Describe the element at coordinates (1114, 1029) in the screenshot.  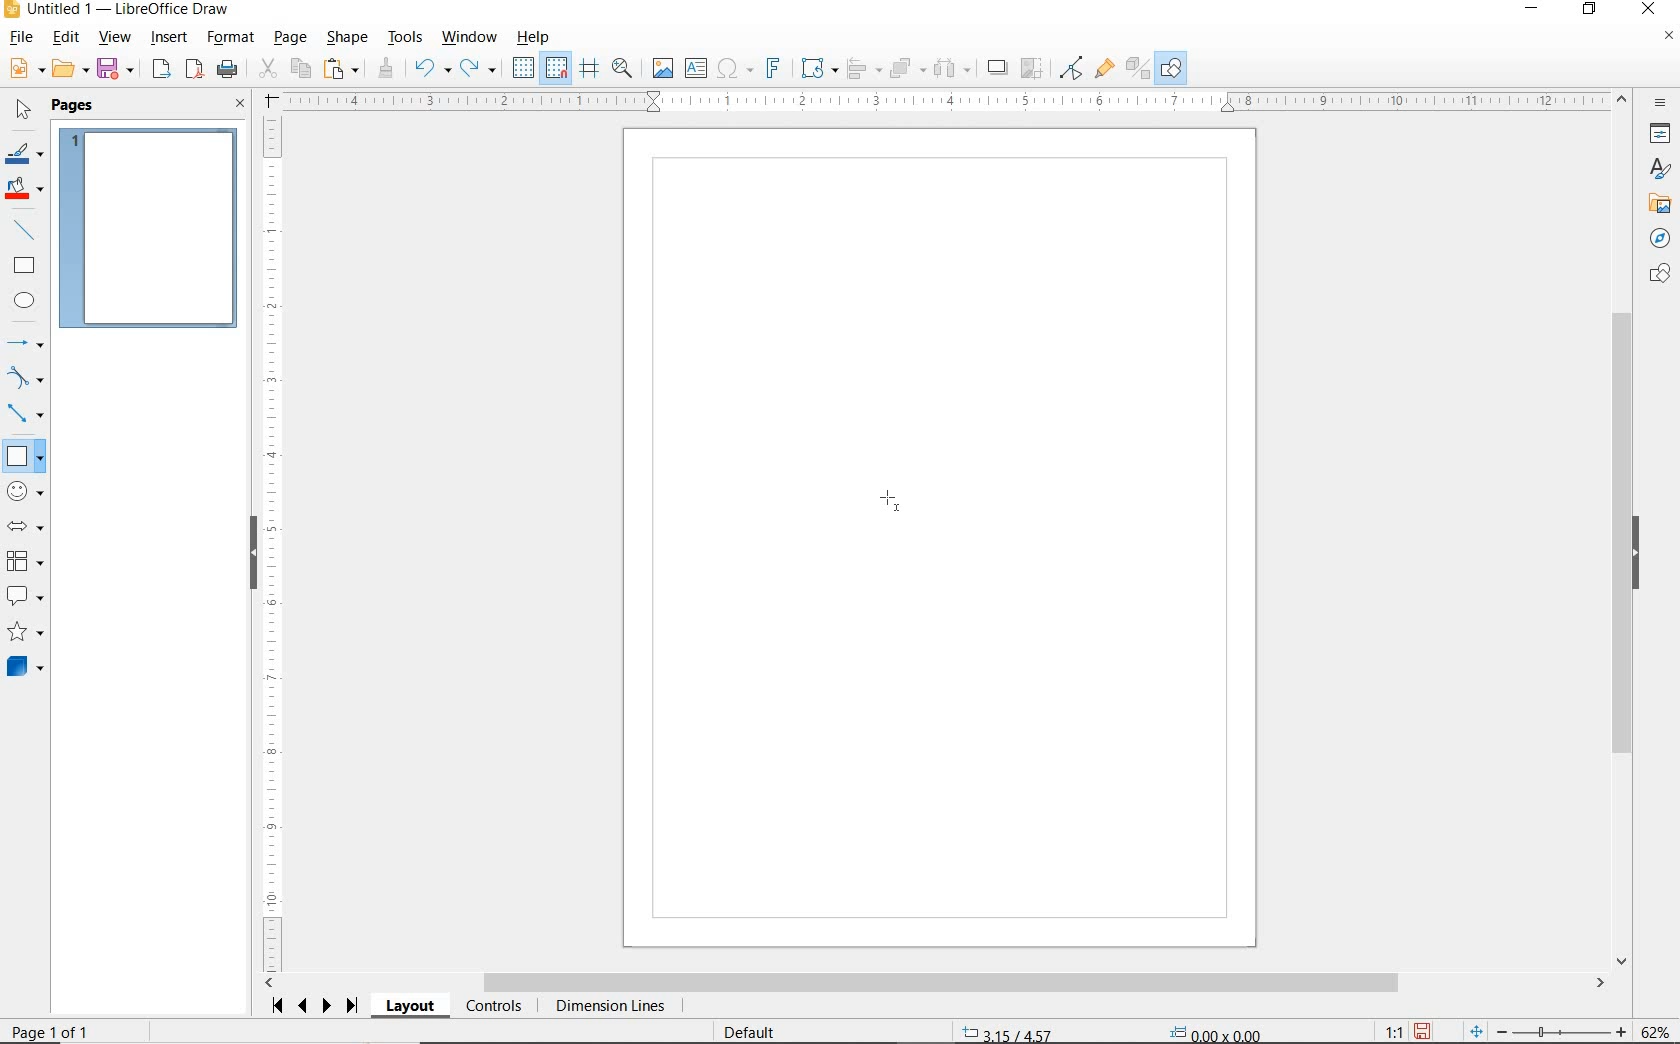
I see `STANDARD SELECTION` at that location.